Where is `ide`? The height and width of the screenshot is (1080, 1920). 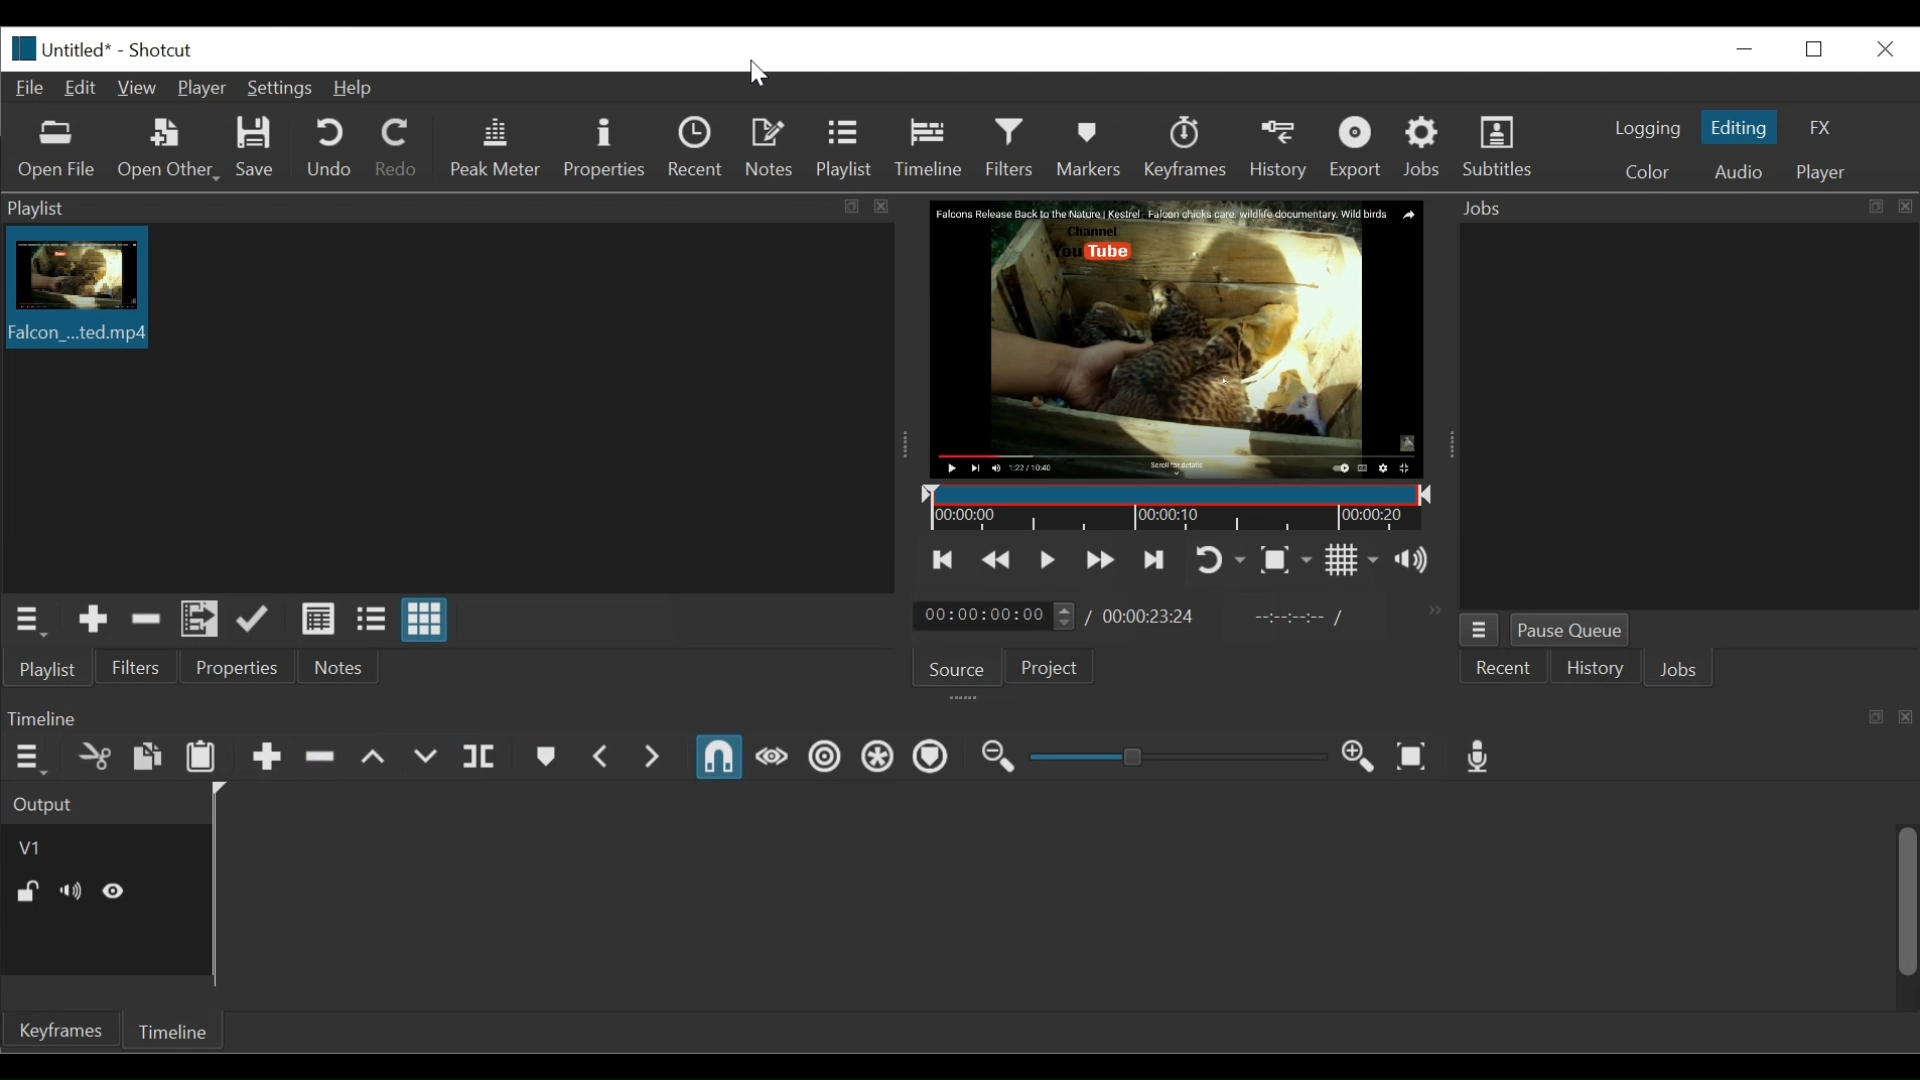
ide is located at coordinates (115, 890).